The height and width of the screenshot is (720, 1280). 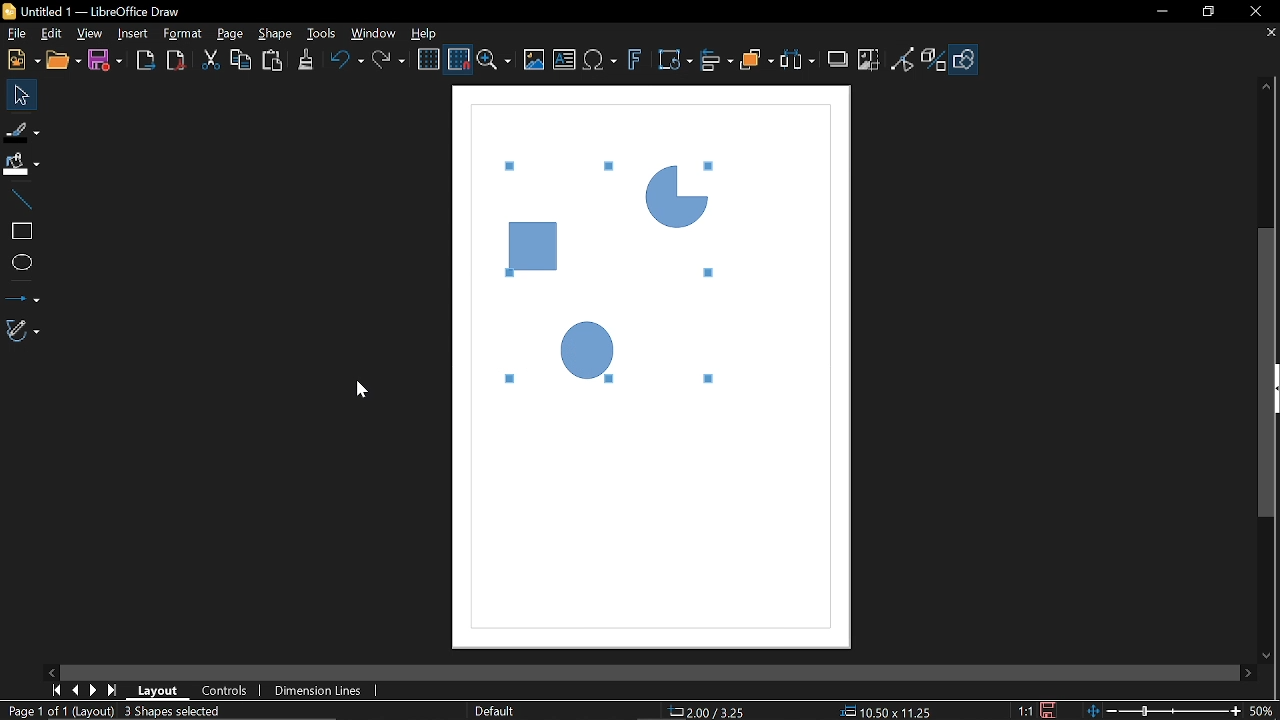 I want to click on Change zoom, so click(x=1166, y=710).